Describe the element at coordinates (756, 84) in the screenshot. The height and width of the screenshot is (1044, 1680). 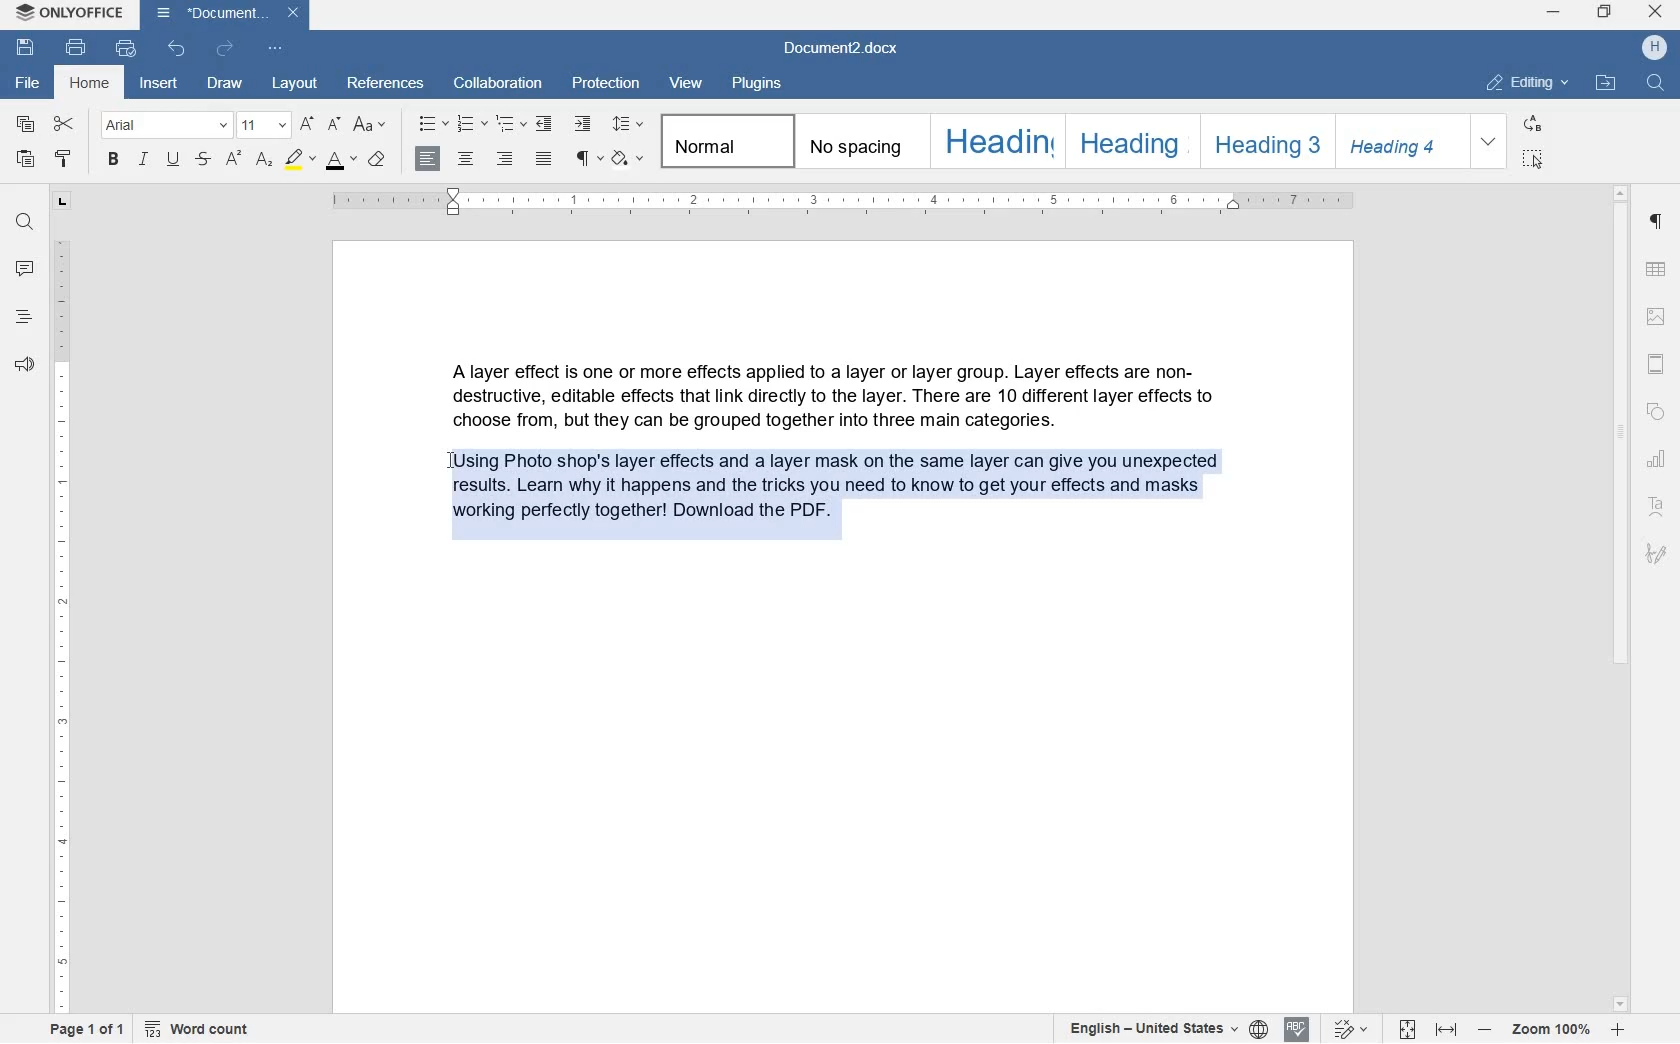
I see `PLUGINS` at that location.